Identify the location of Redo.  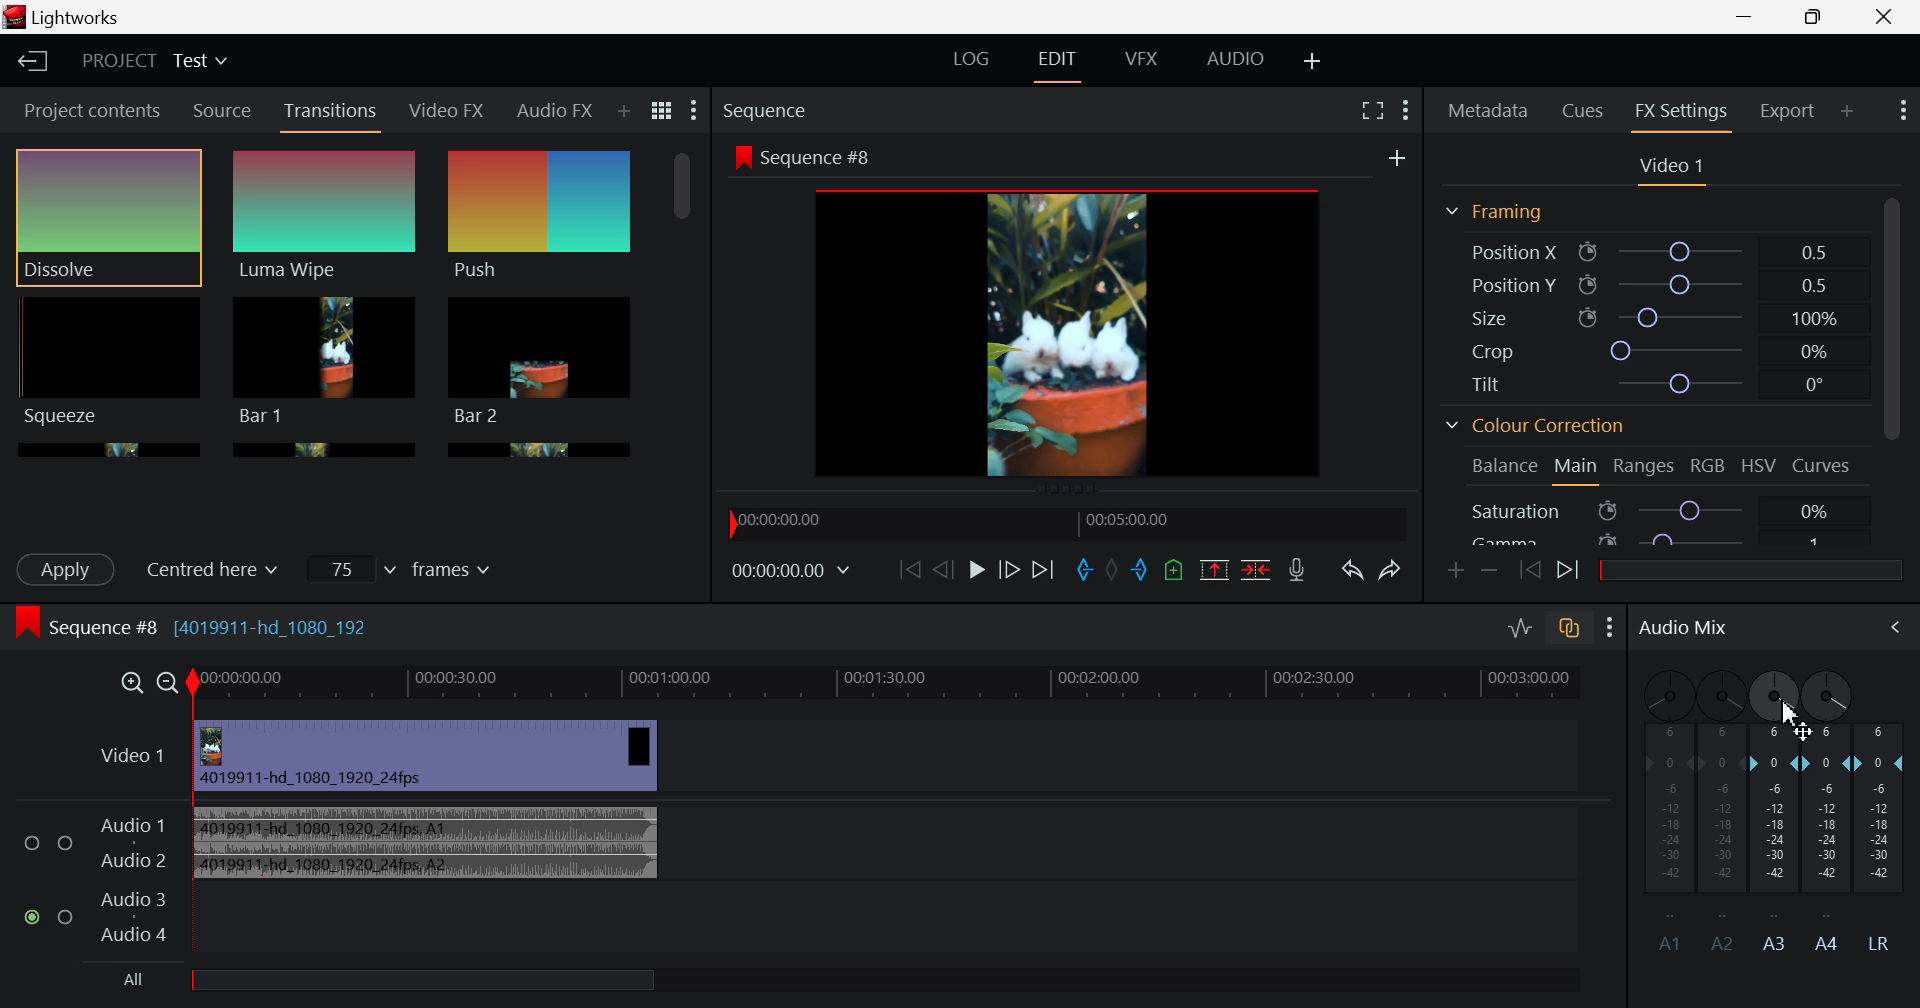
(1392, 572).